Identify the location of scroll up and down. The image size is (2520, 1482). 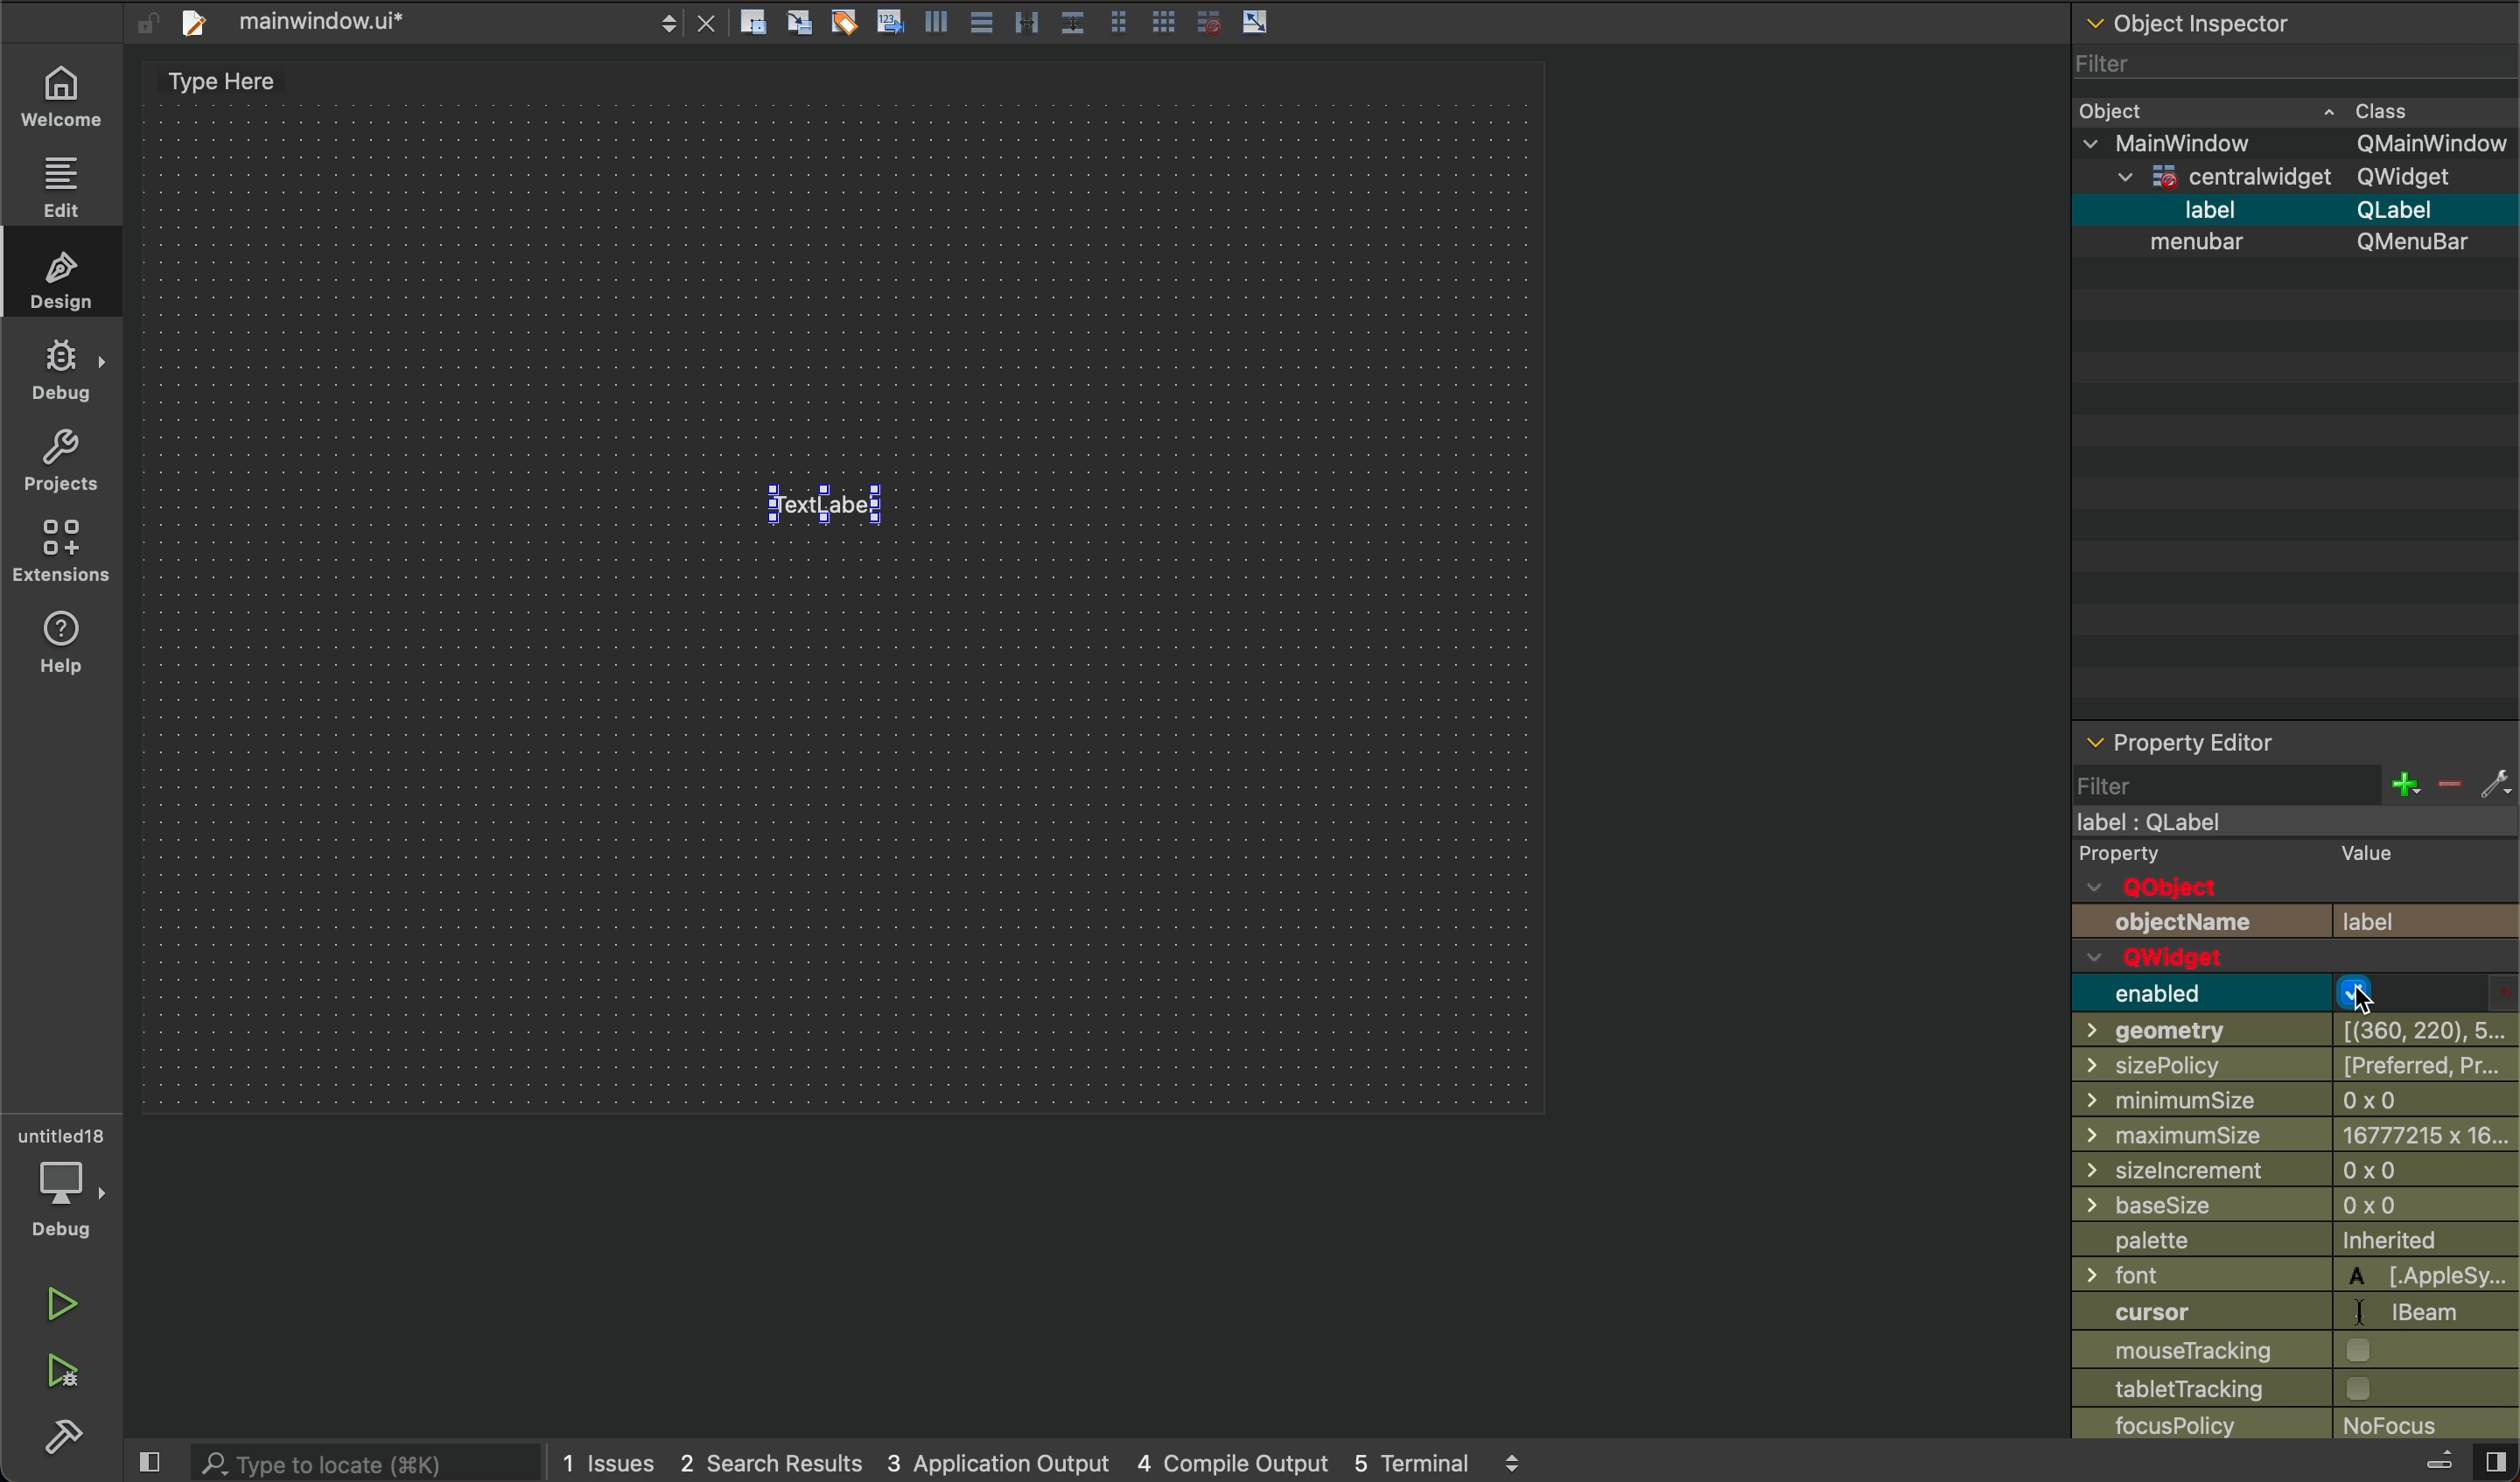
(1515, 1461).